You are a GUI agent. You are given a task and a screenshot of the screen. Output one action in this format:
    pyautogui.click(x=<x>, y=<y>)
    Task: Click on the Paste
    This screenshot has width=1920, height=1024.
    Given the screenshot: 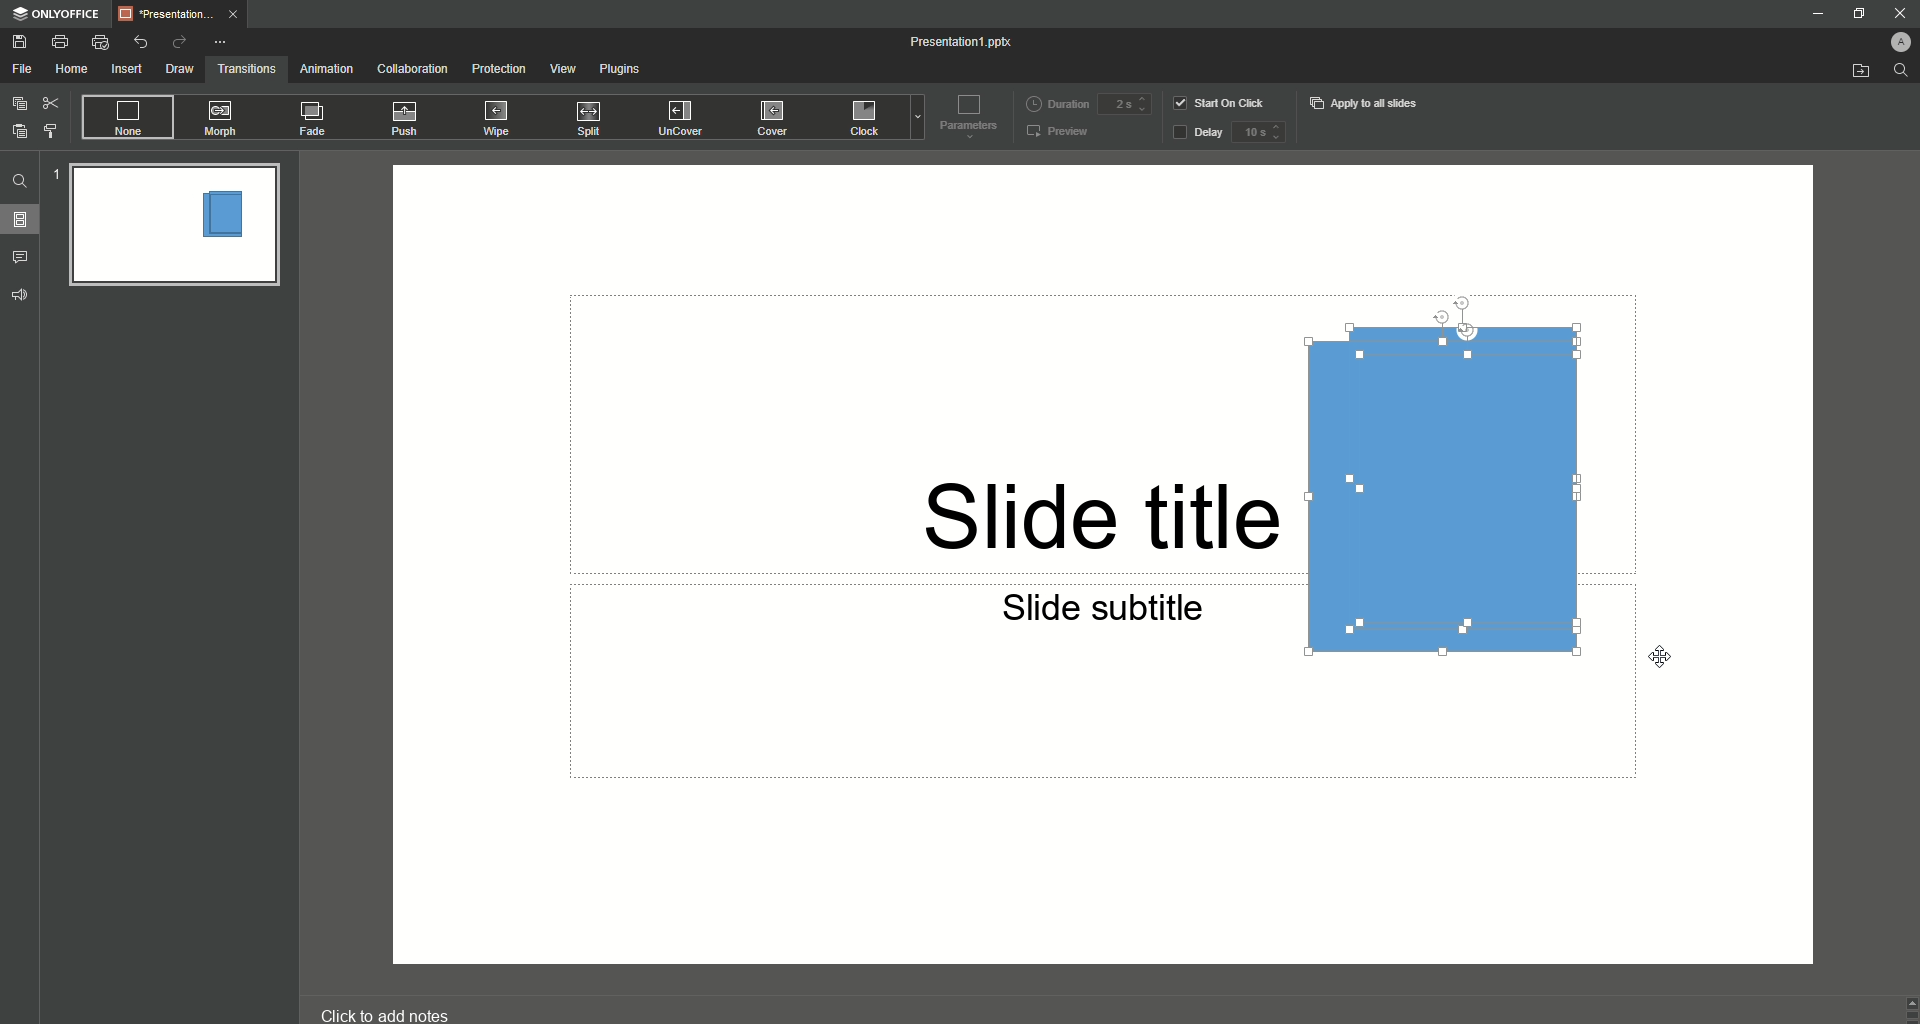 What is the action you would take?
    pyautogui.click(x=20, y=131)
    